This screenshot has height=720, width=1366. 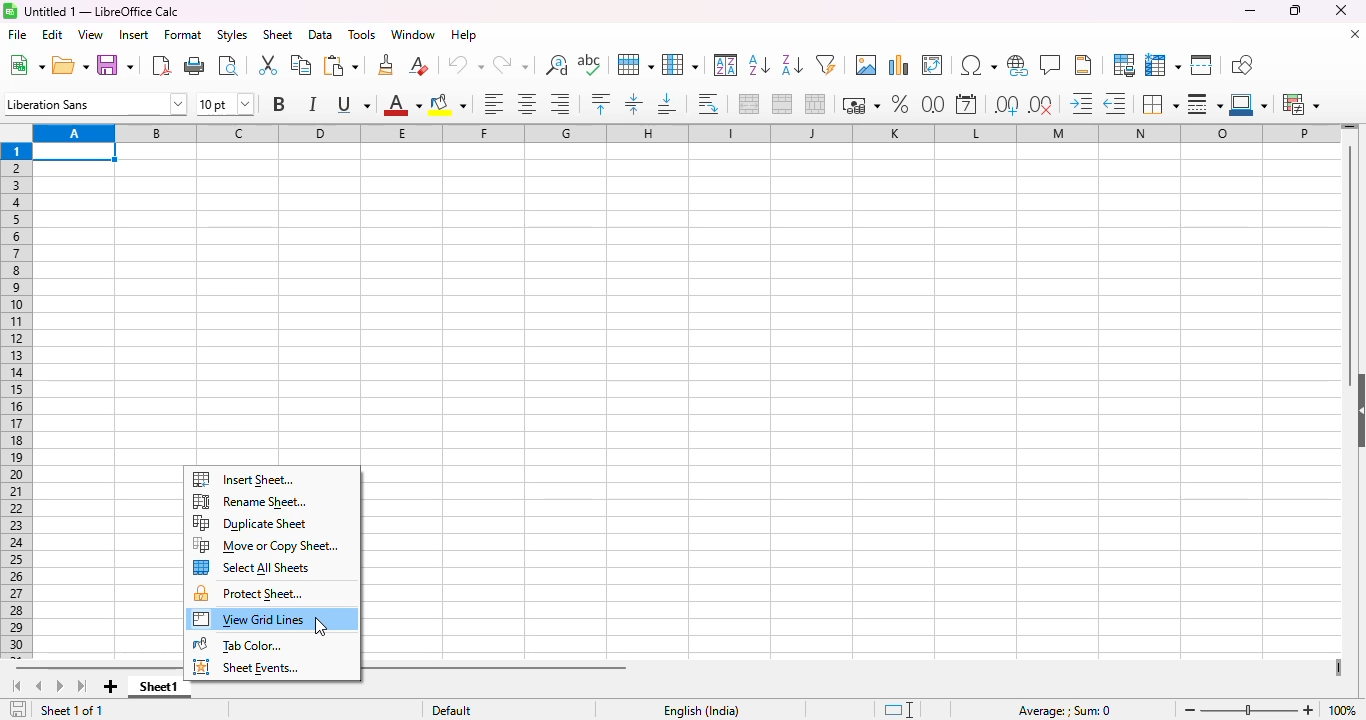 What do you see at coordinates (934, 65) in the screenshot?
I see `insert or edit pivot table` at bounding box center [934, 65].